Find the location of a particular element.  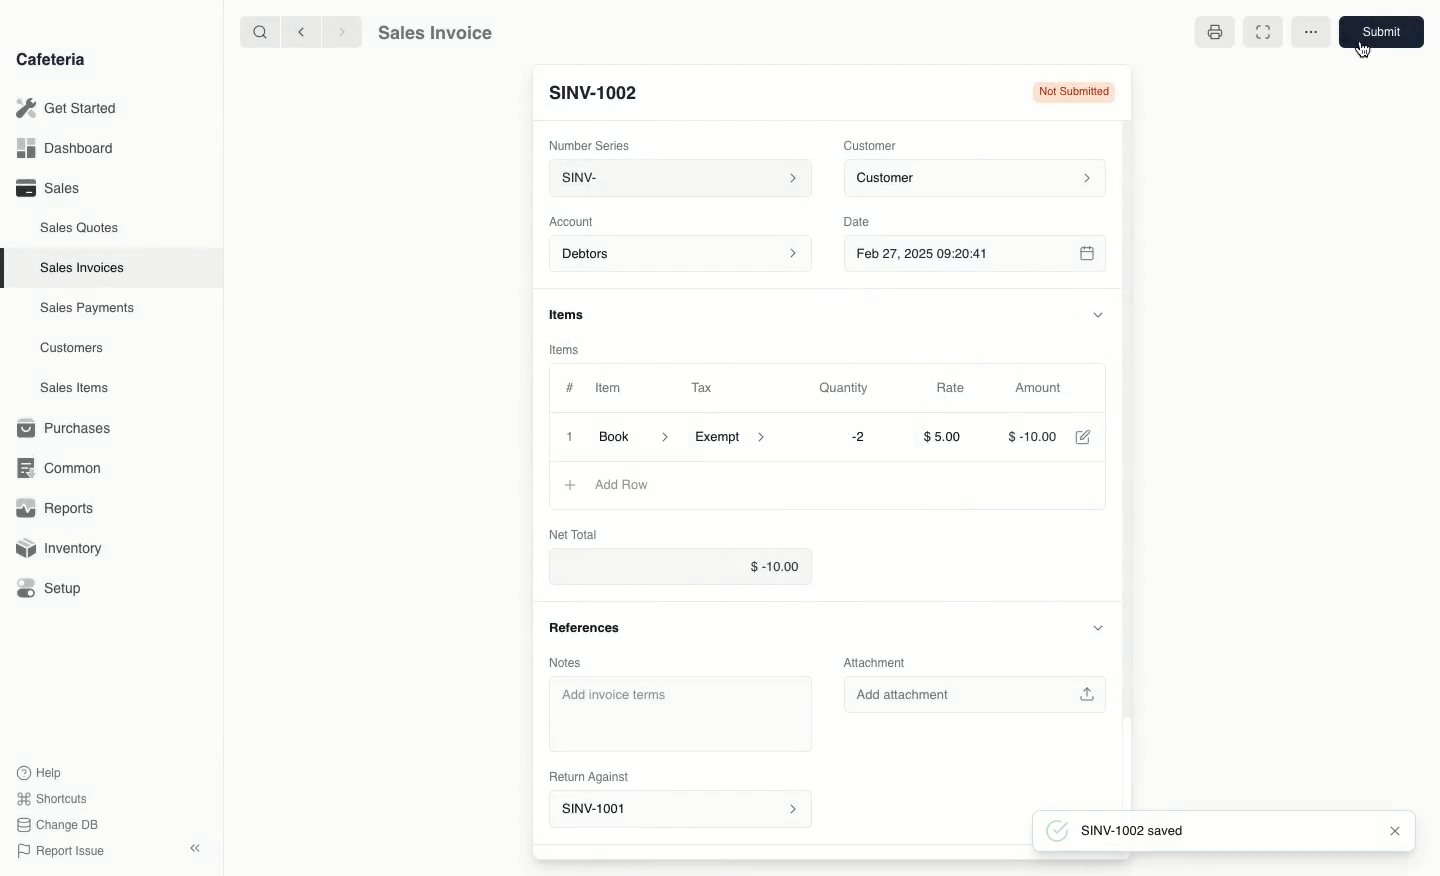

Sales Quotes is located at coordinates (80, 230).